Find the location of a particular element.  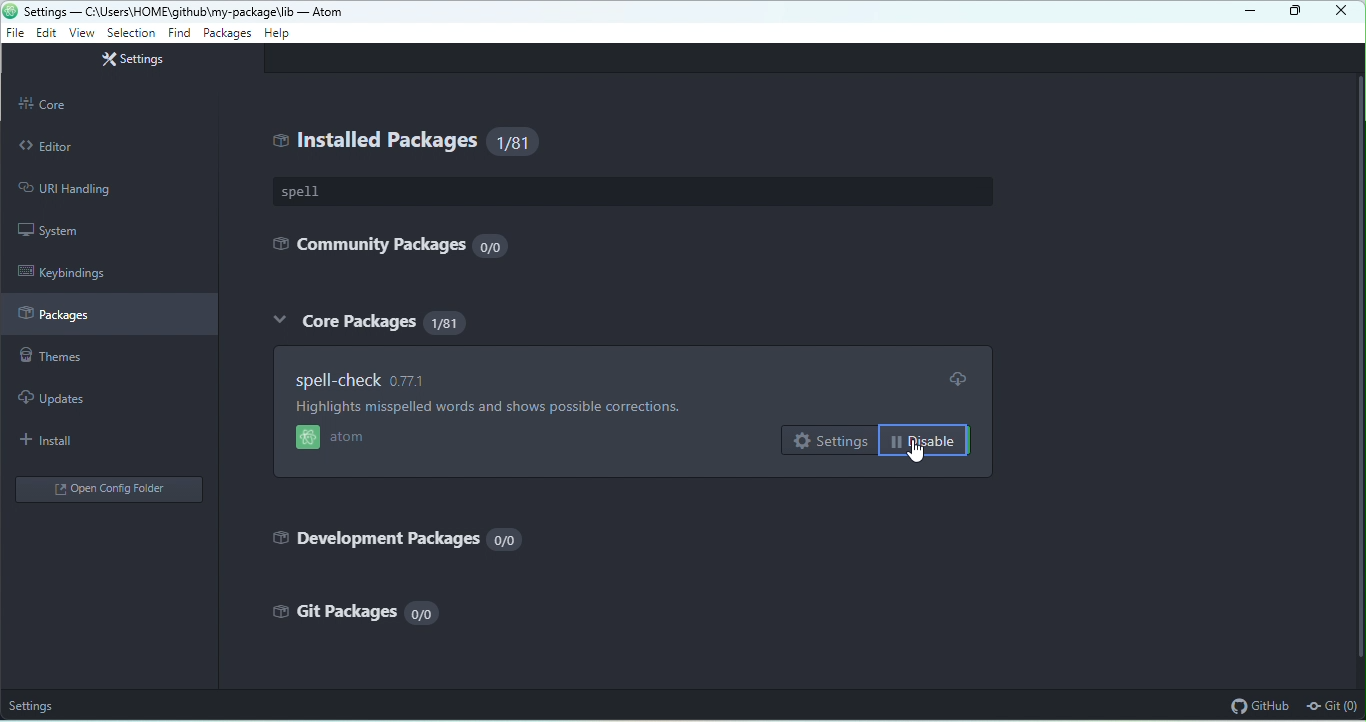

community packages is located at coordinates (385, 244).